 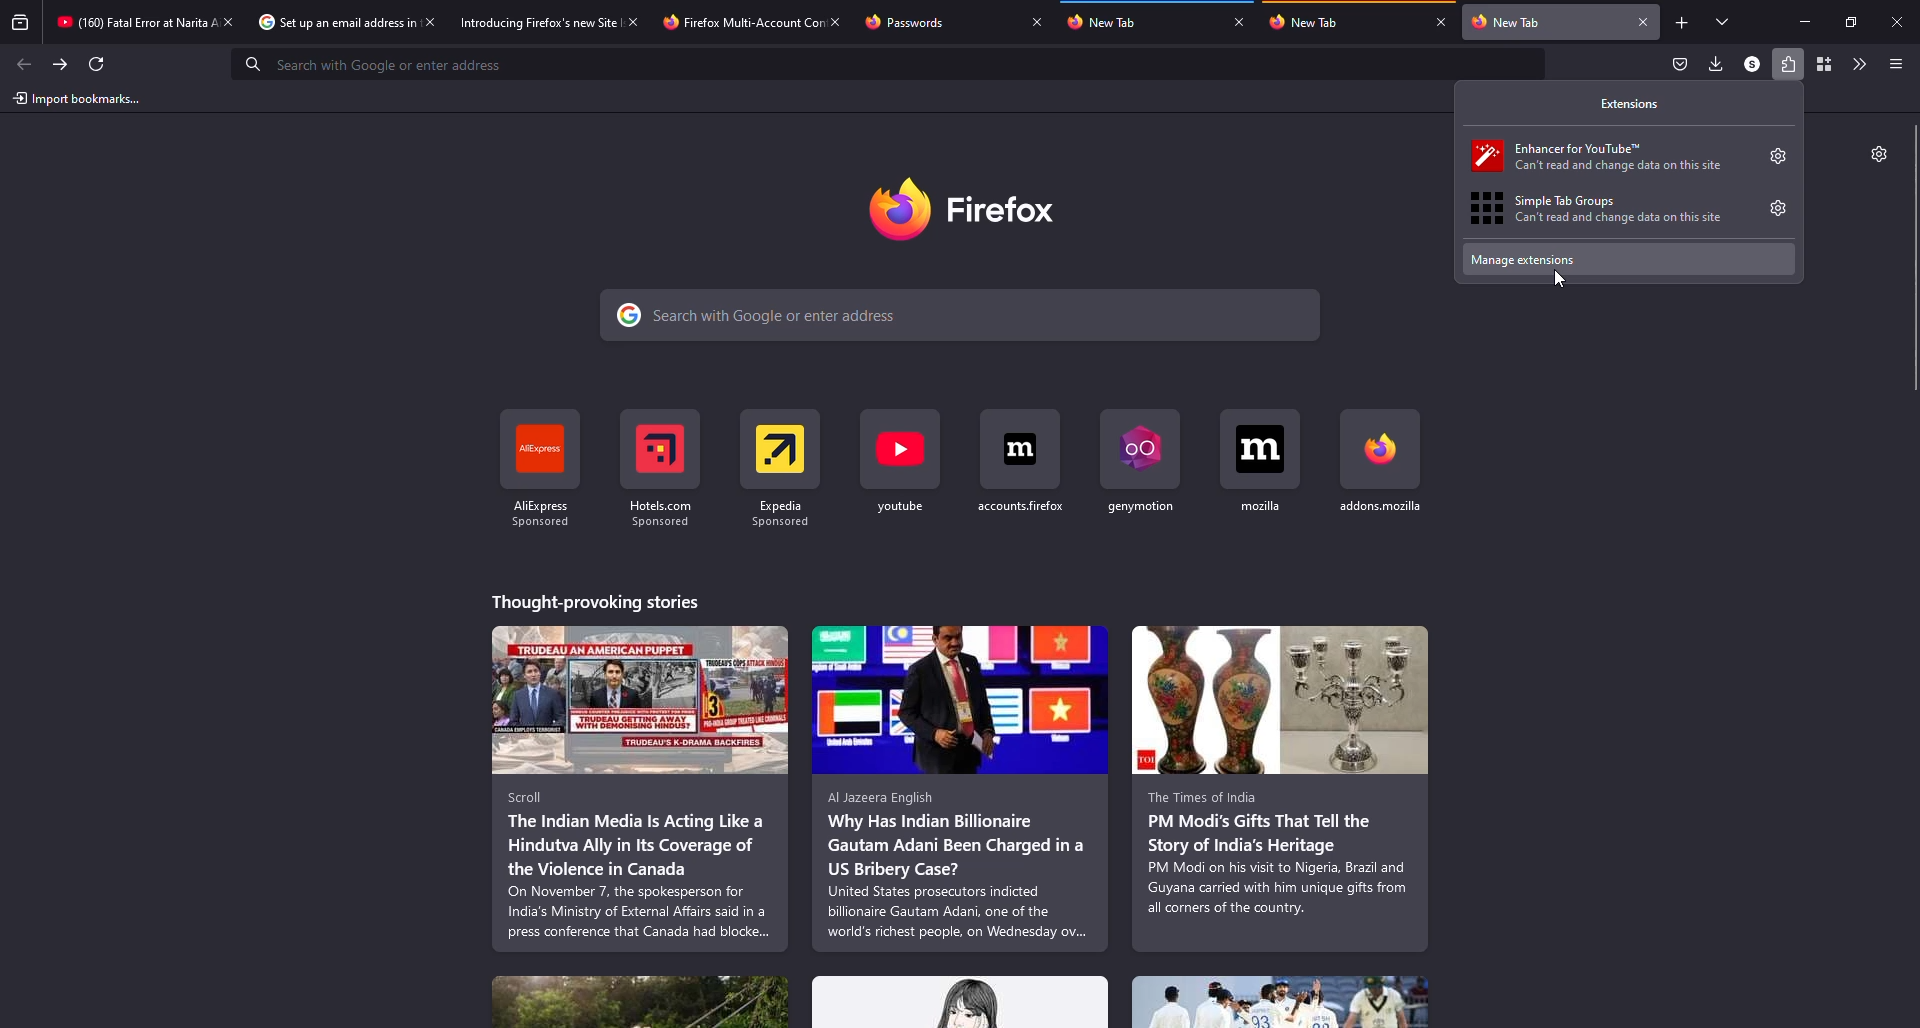 What do you see at coordinates (1724, 21) in the screenshot?
I see `tabs` at bounding box center [1724, 21].